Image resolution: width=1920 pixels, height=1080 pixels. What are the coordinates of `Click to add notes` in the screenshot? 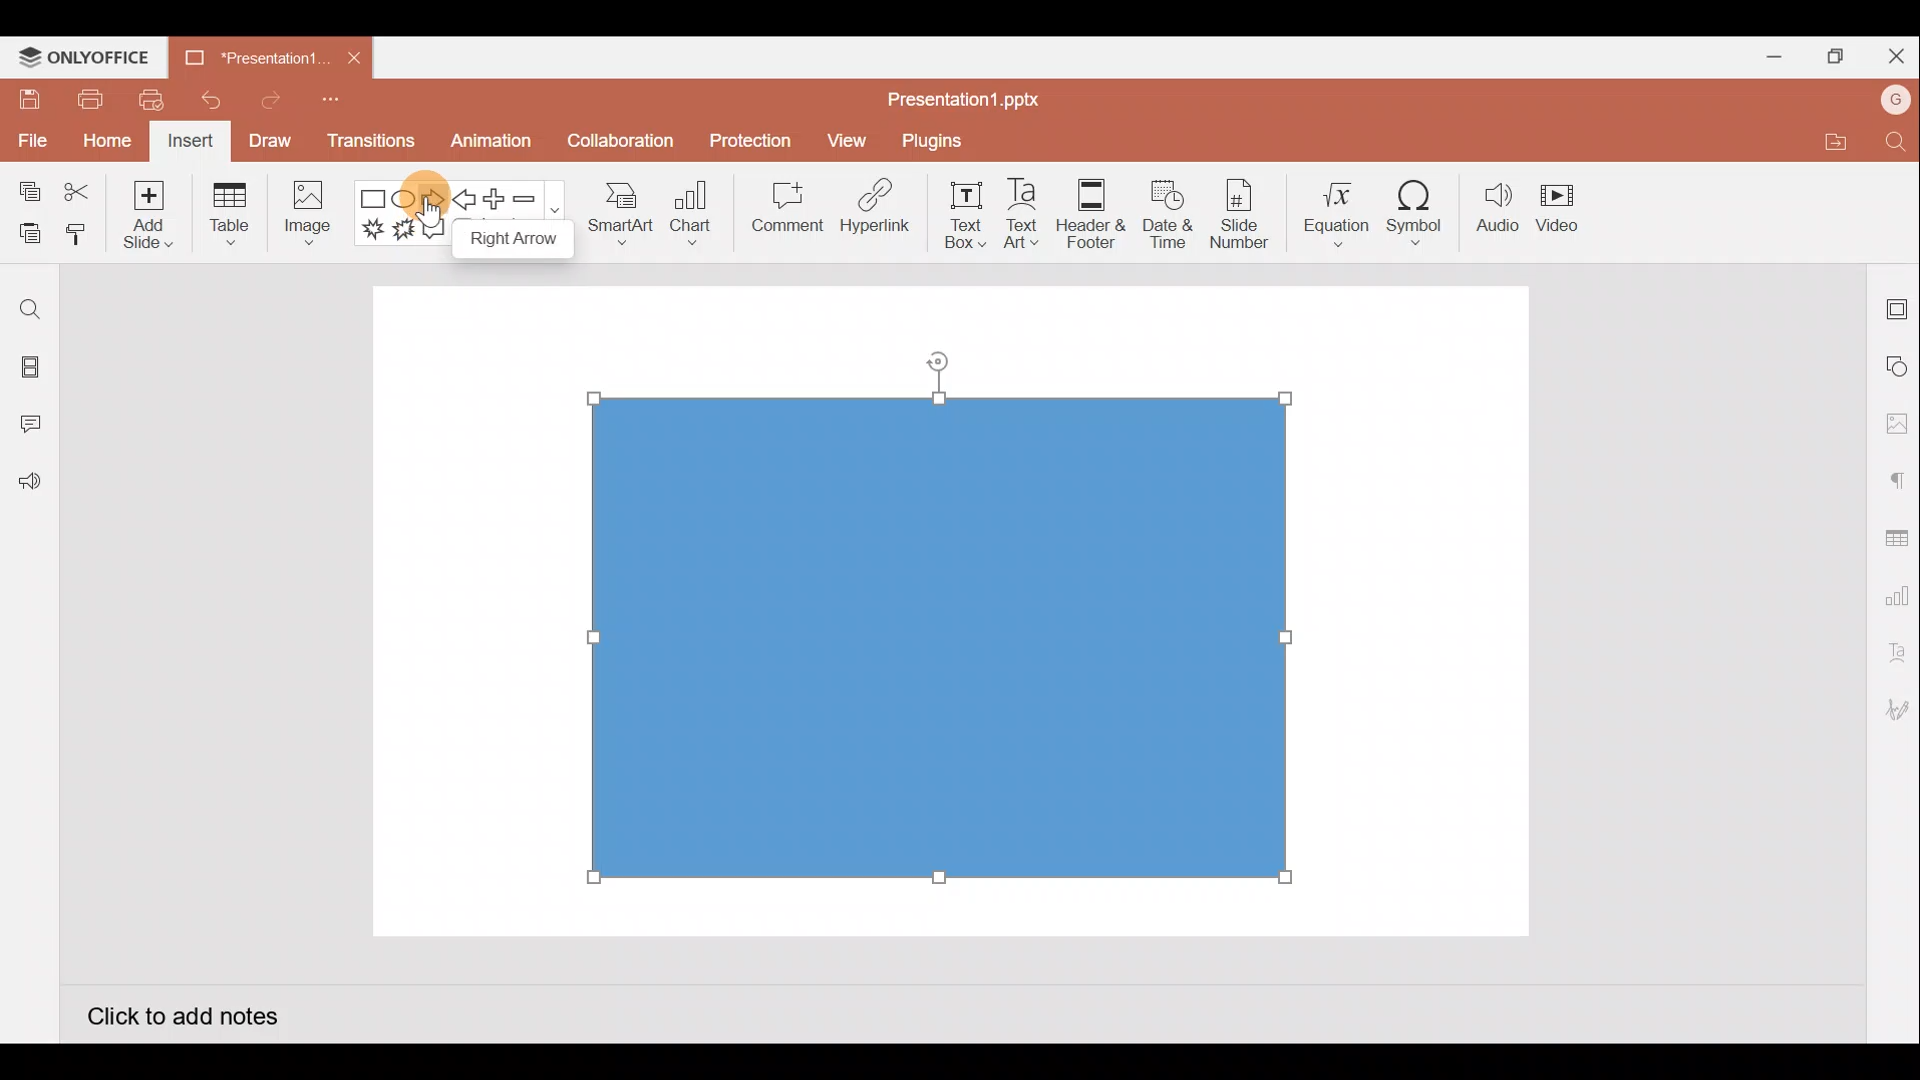 It's located at (182, 1014).